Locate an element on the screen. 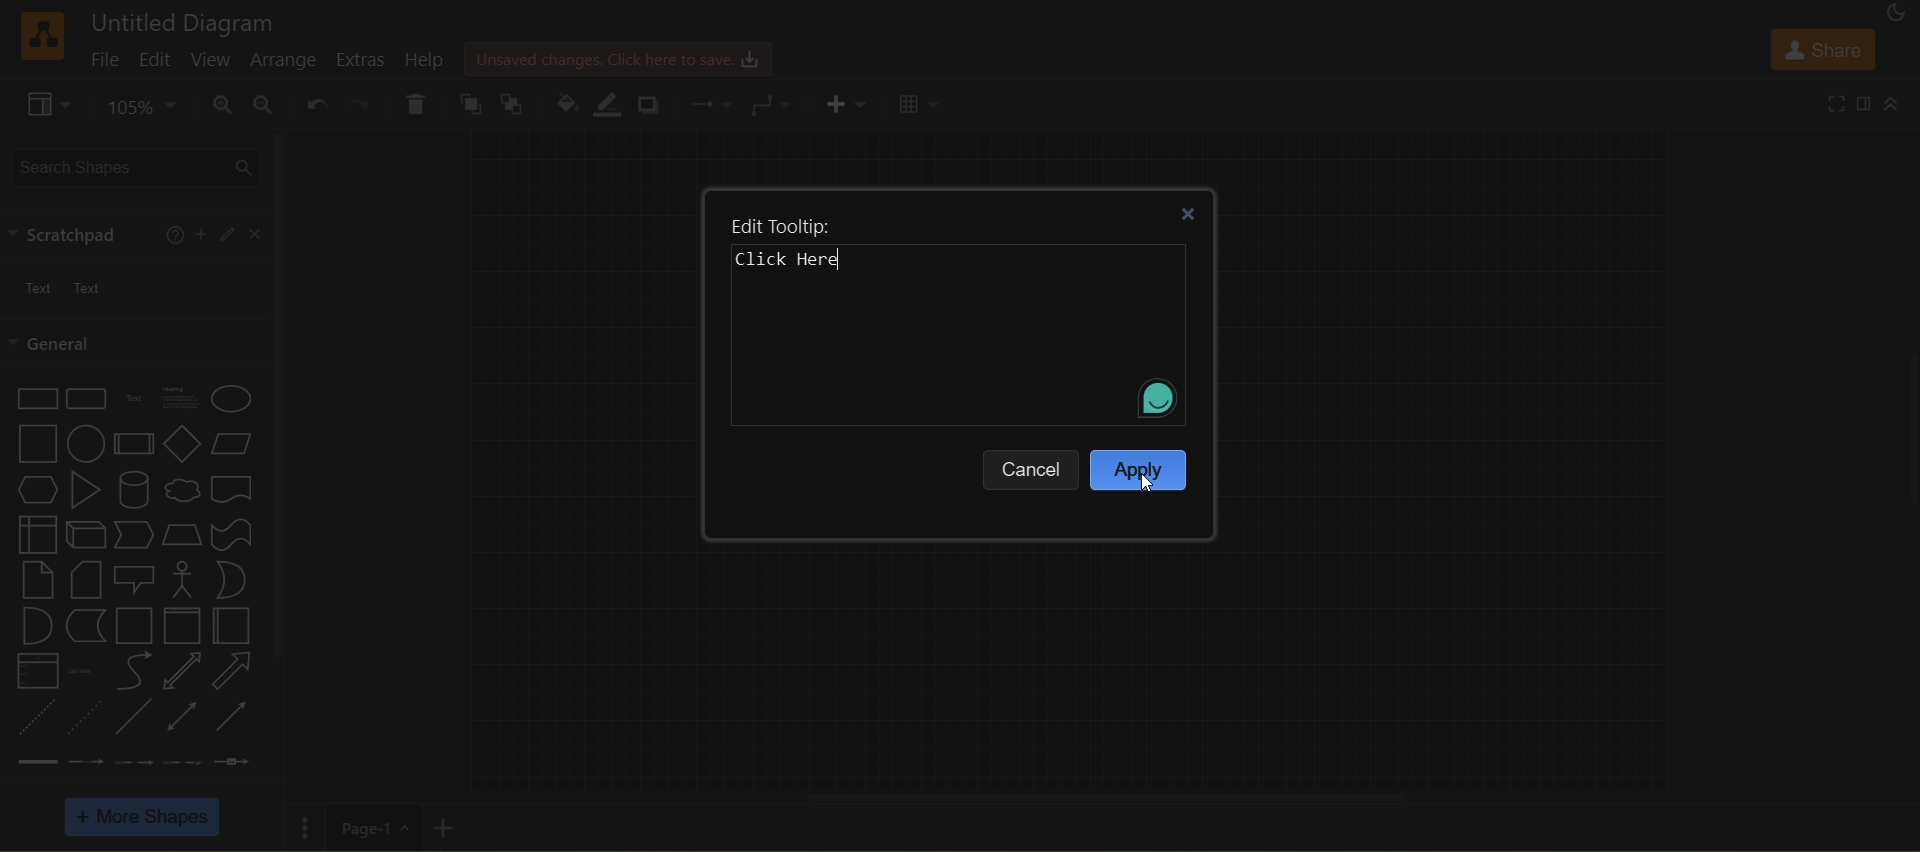 Image resolution: width=1920 pixels, height=852 pixels. more shapes is located at coordinates (144, 816).